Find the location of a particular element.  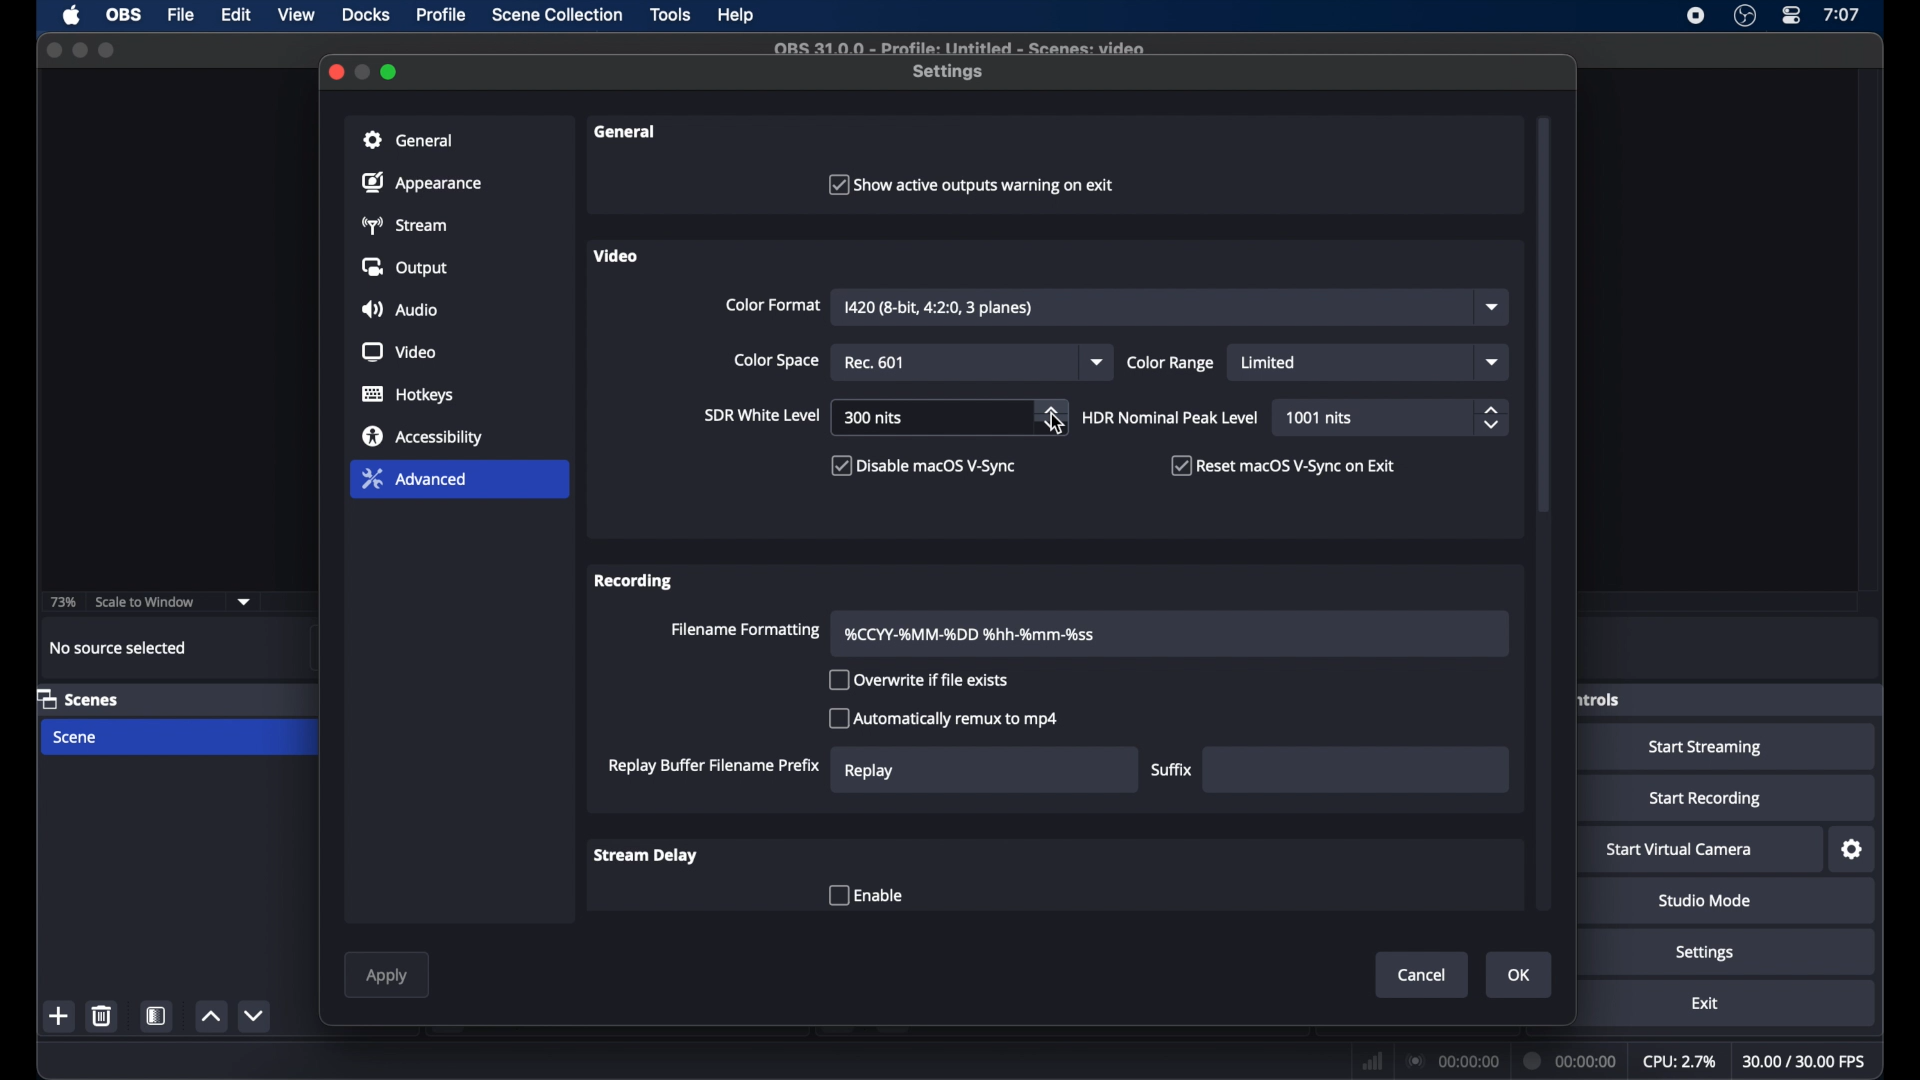

scene collection is located at coordinates (557, 15).